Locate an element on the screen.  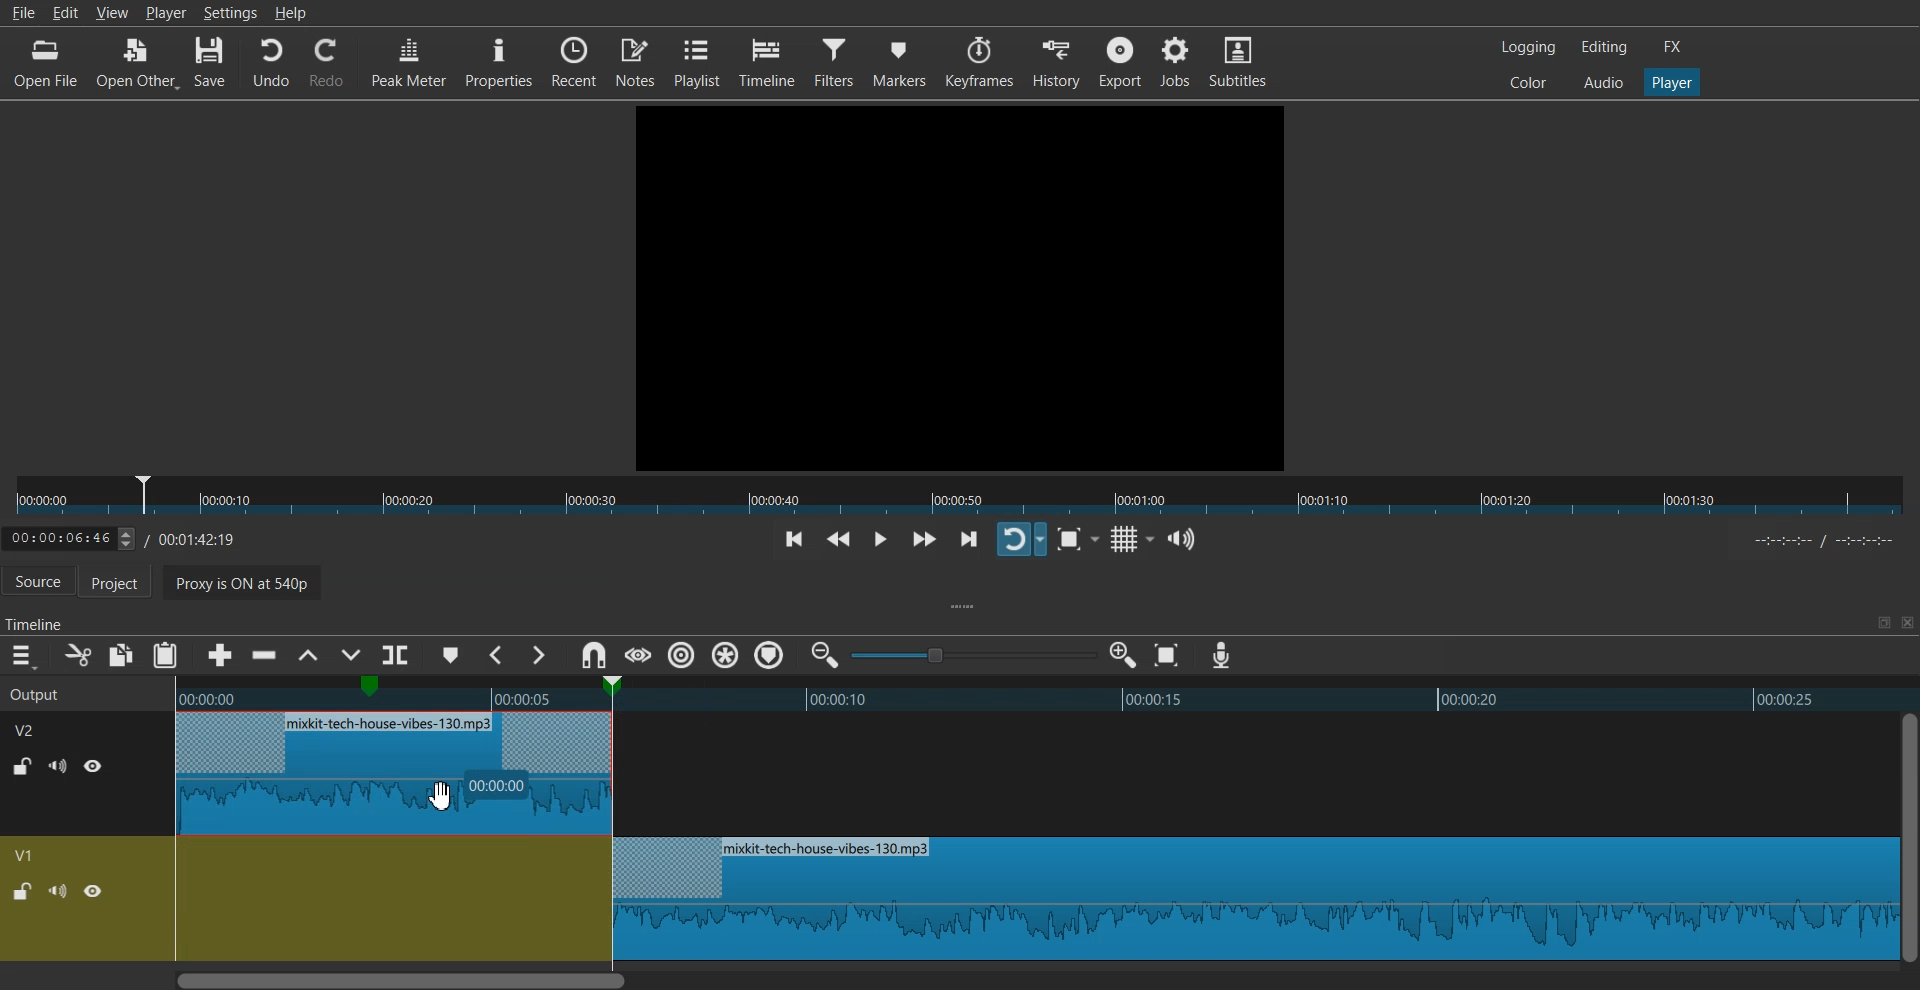
Player is located at coordinates (1673, 83).